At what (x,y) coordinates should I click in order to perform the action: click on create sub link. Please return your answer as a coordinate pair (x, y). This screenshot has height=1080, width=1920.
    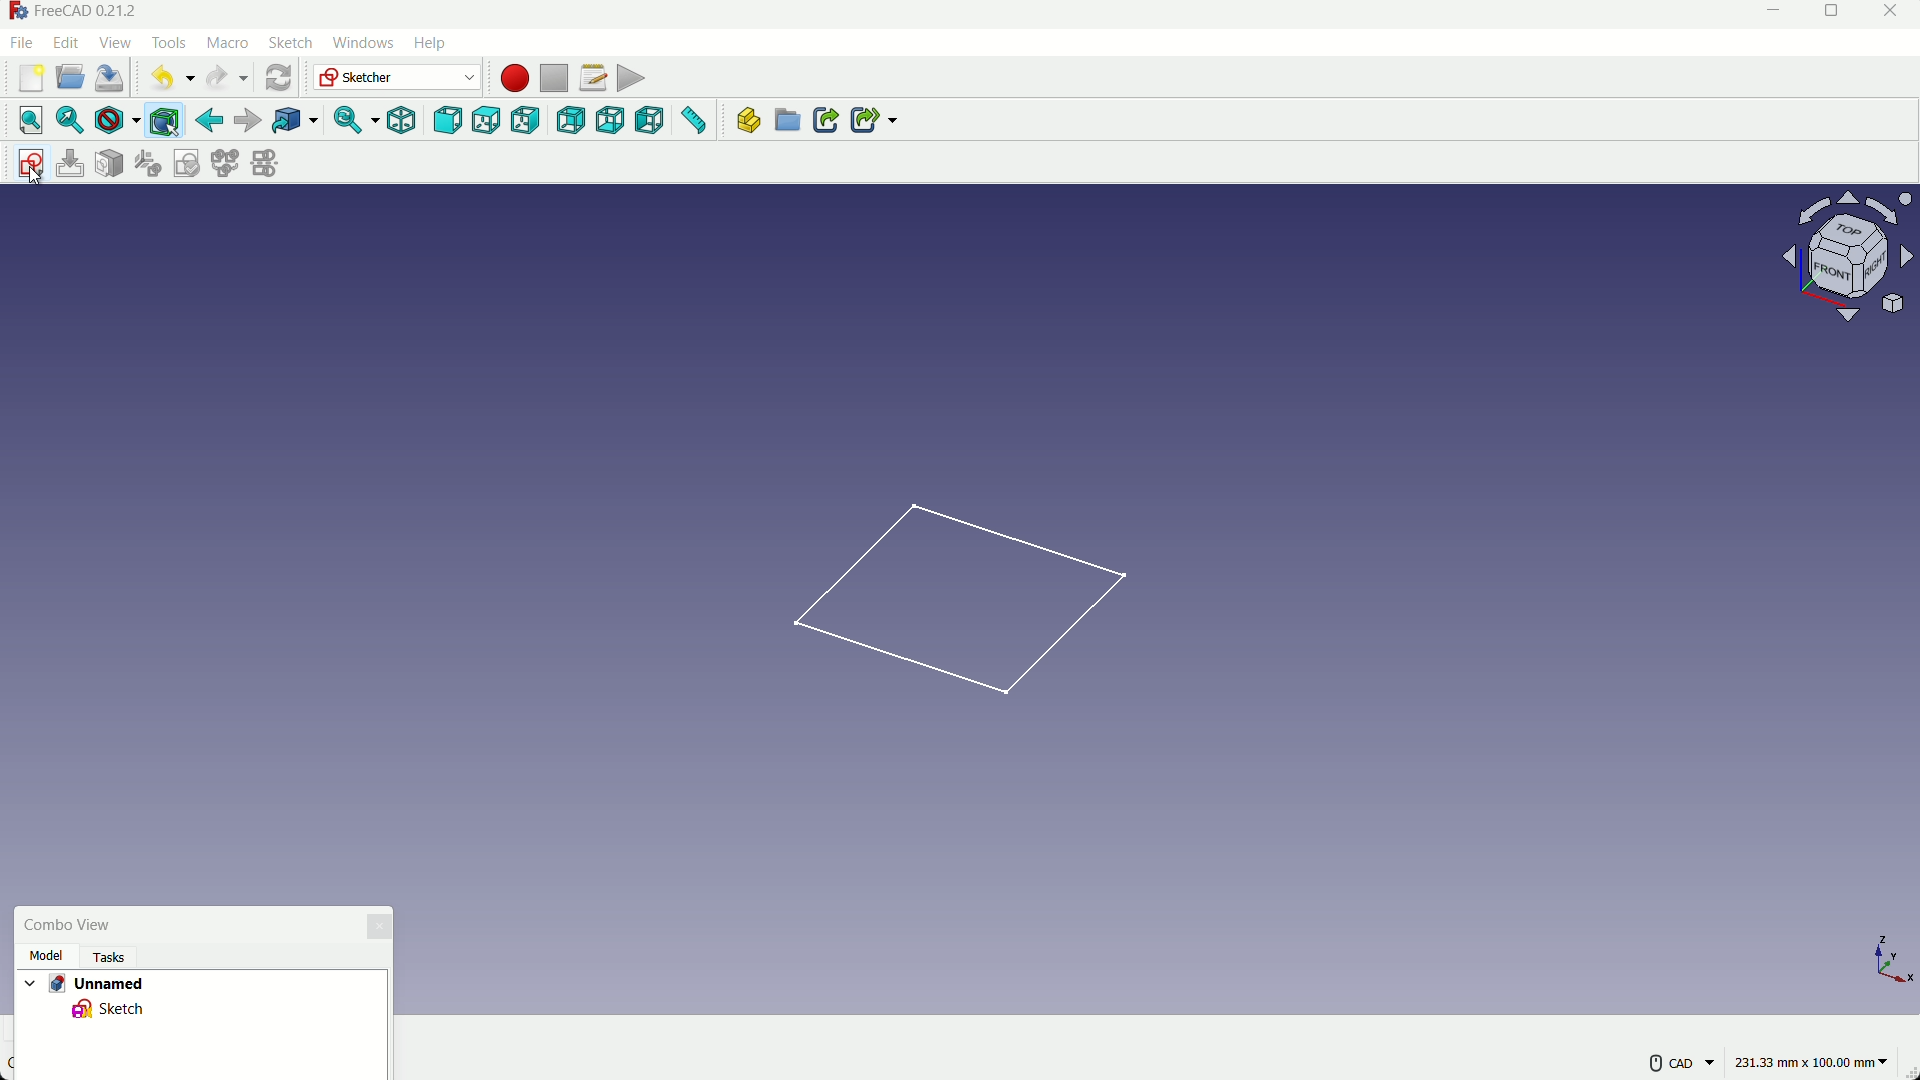
    Looking at the image, I should click on (873, 120).